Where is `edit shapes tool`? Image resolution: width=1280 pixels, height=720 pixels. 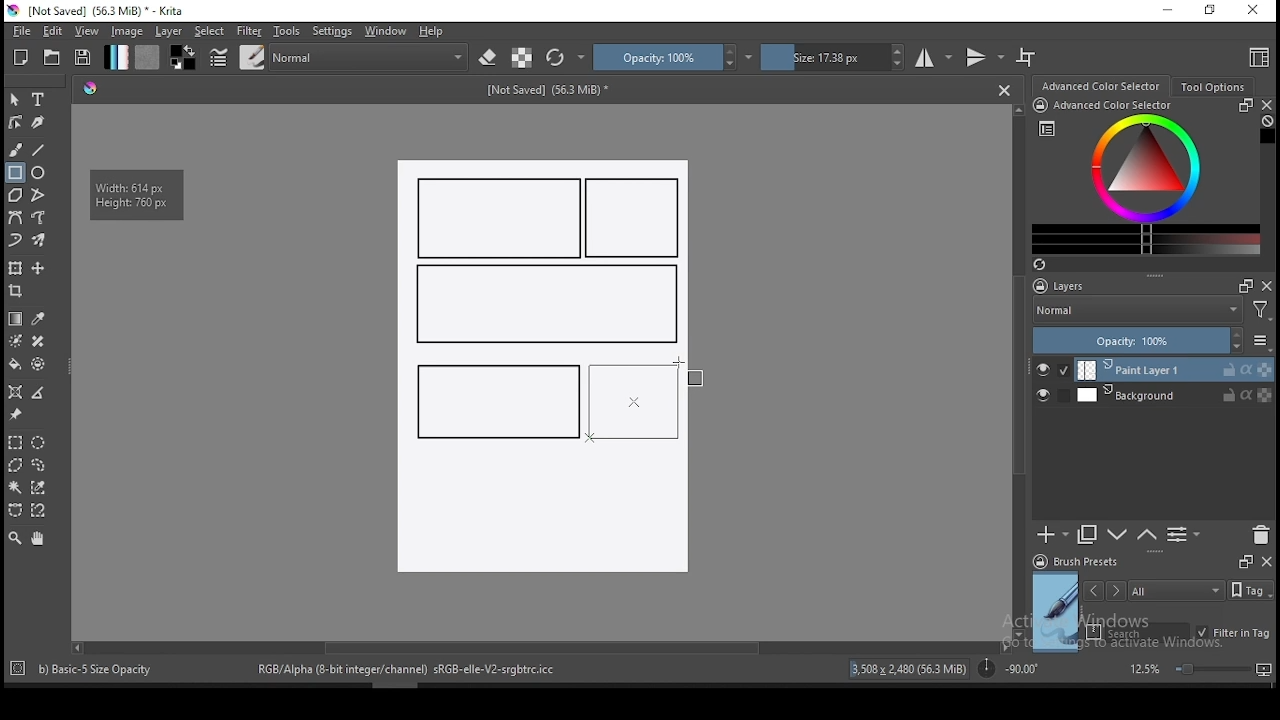 edit shapes tool is located at coordinates (15, 121).